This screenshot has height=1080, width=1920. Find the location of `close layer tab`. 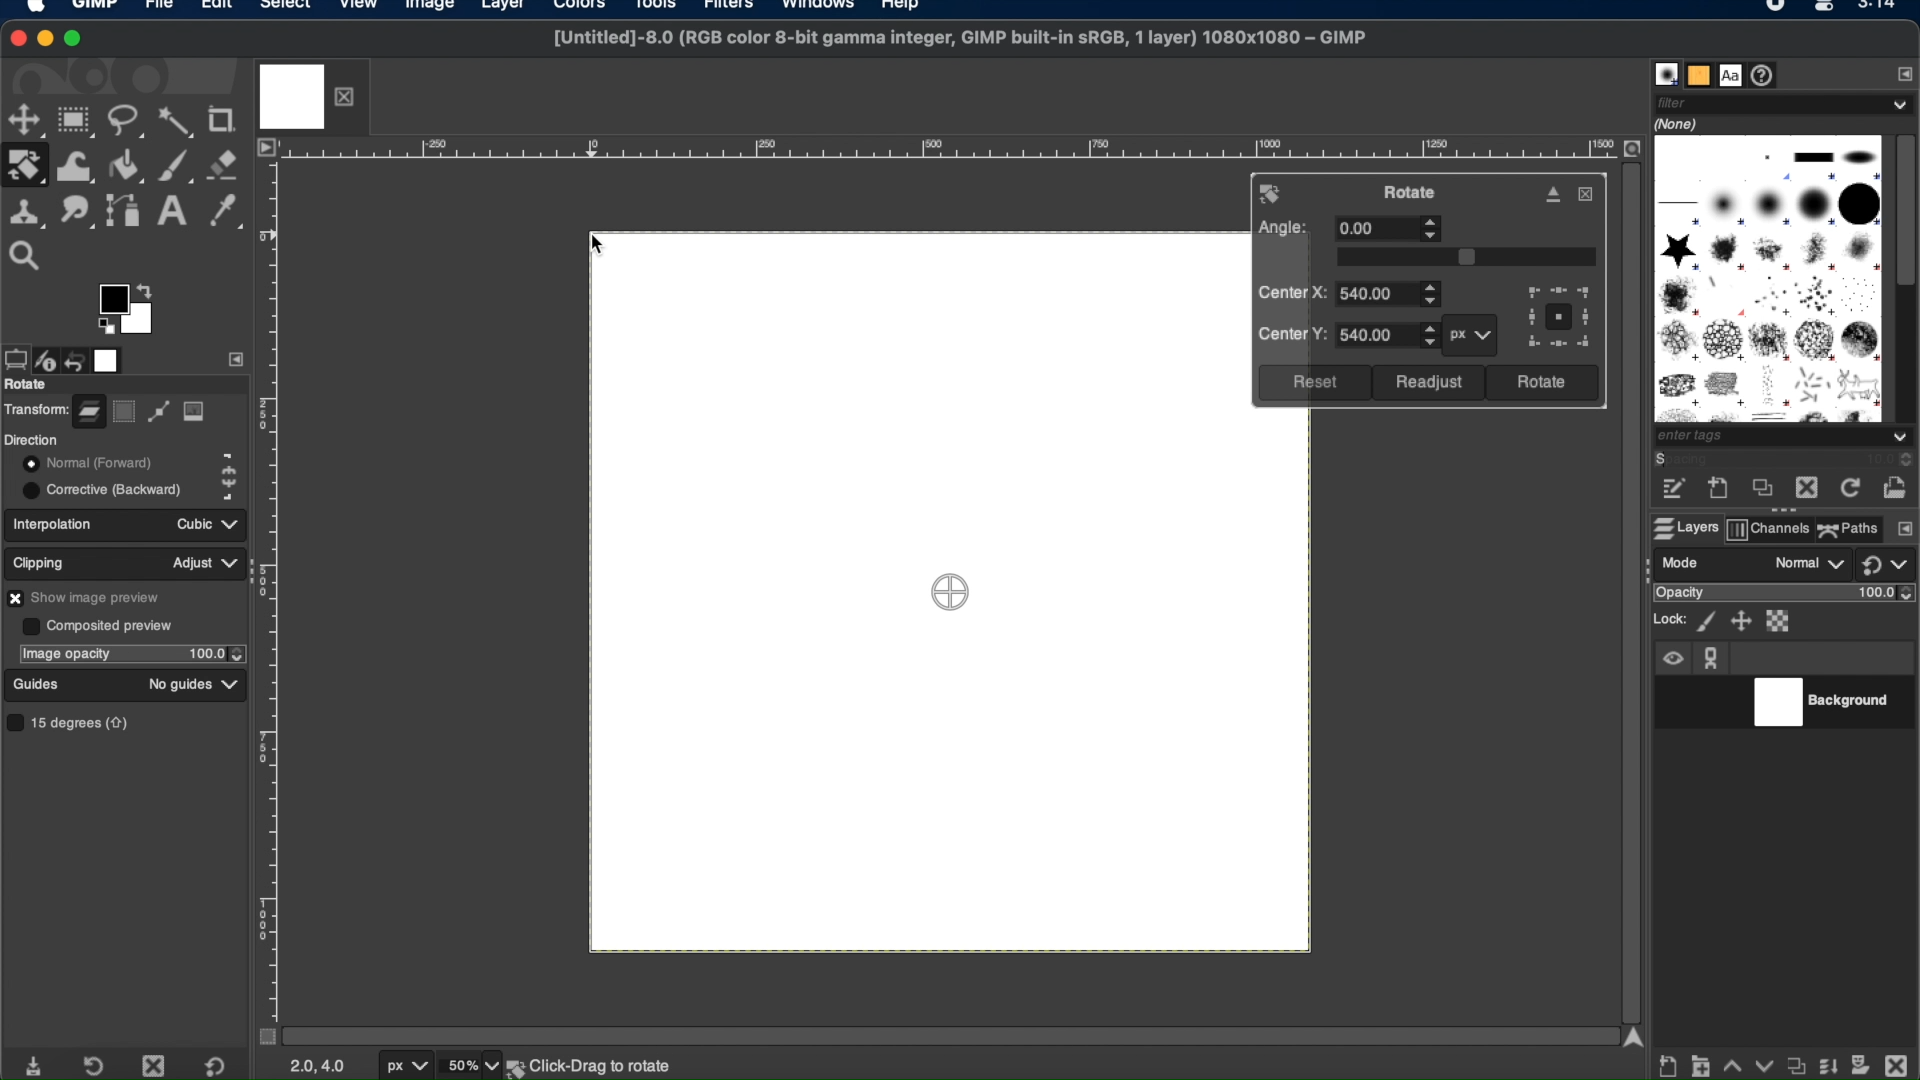

close layer tab is located at coordinates (349, 95).